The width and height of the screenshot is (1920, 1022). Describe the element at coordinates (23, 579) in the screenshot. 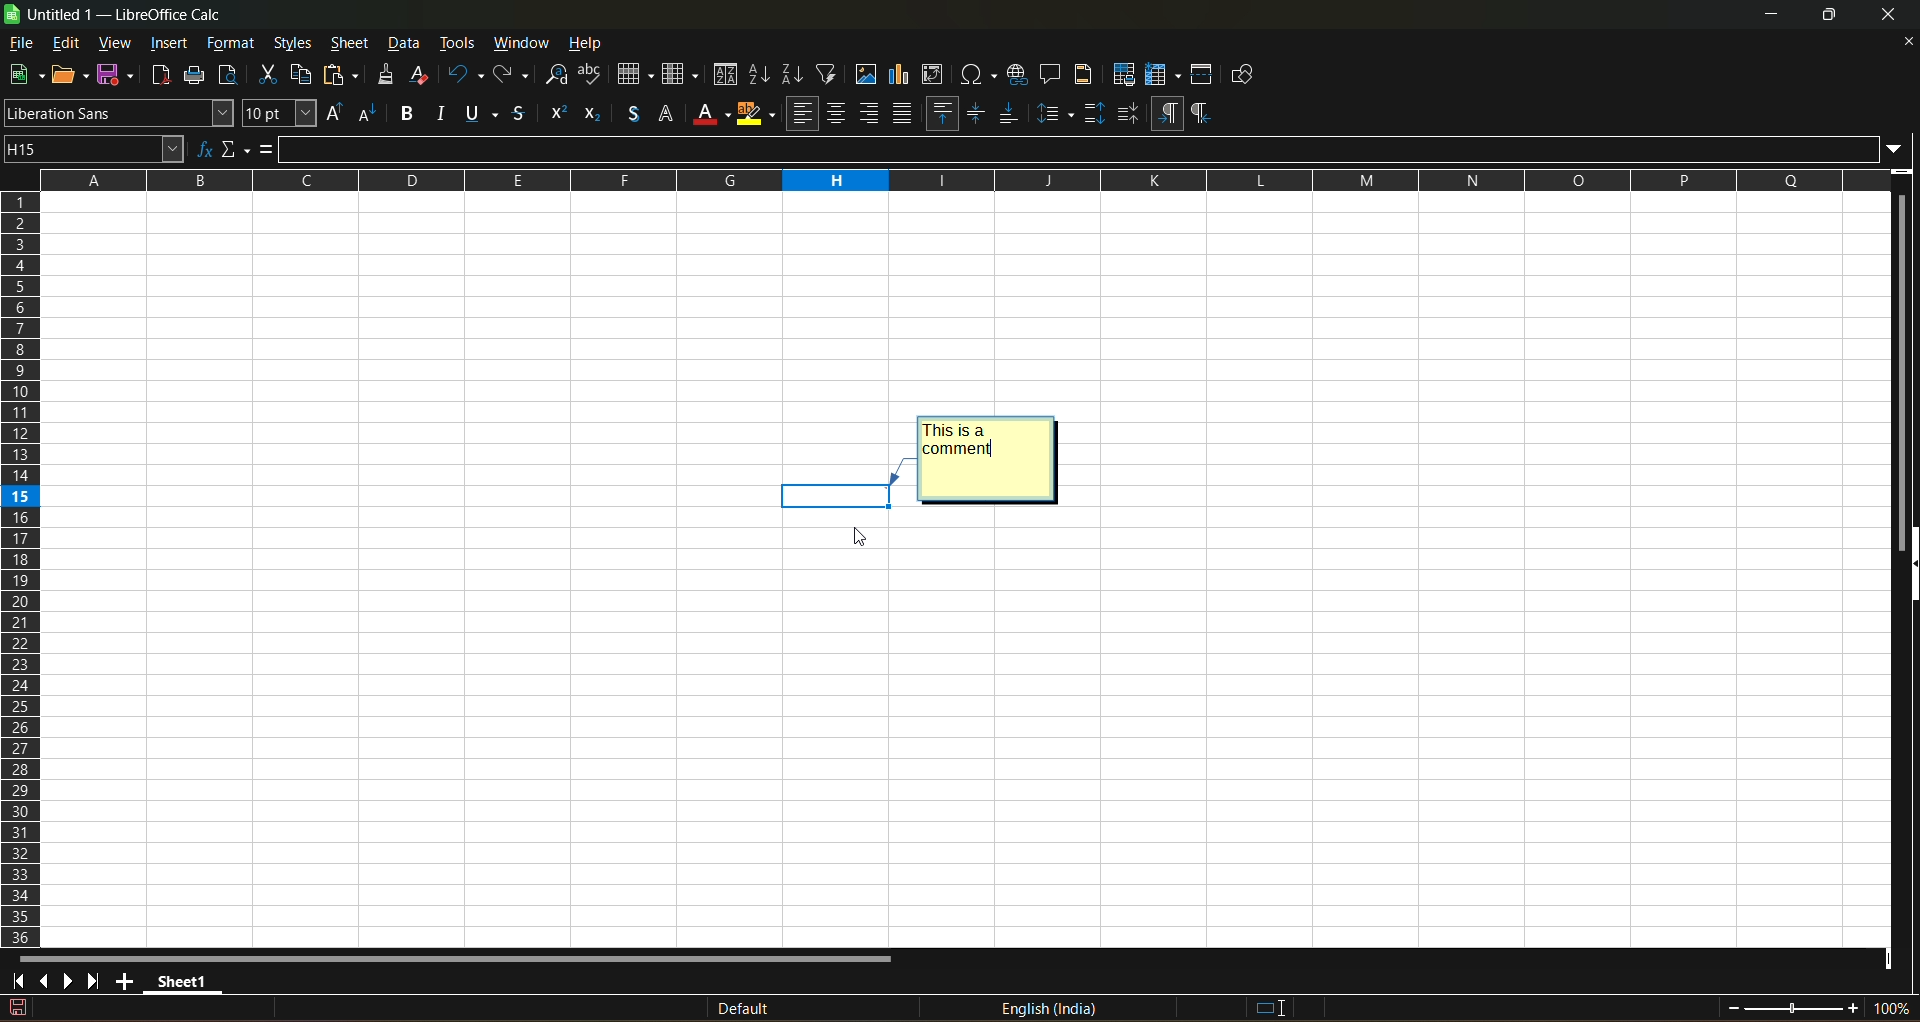

I see `columns` at that location.